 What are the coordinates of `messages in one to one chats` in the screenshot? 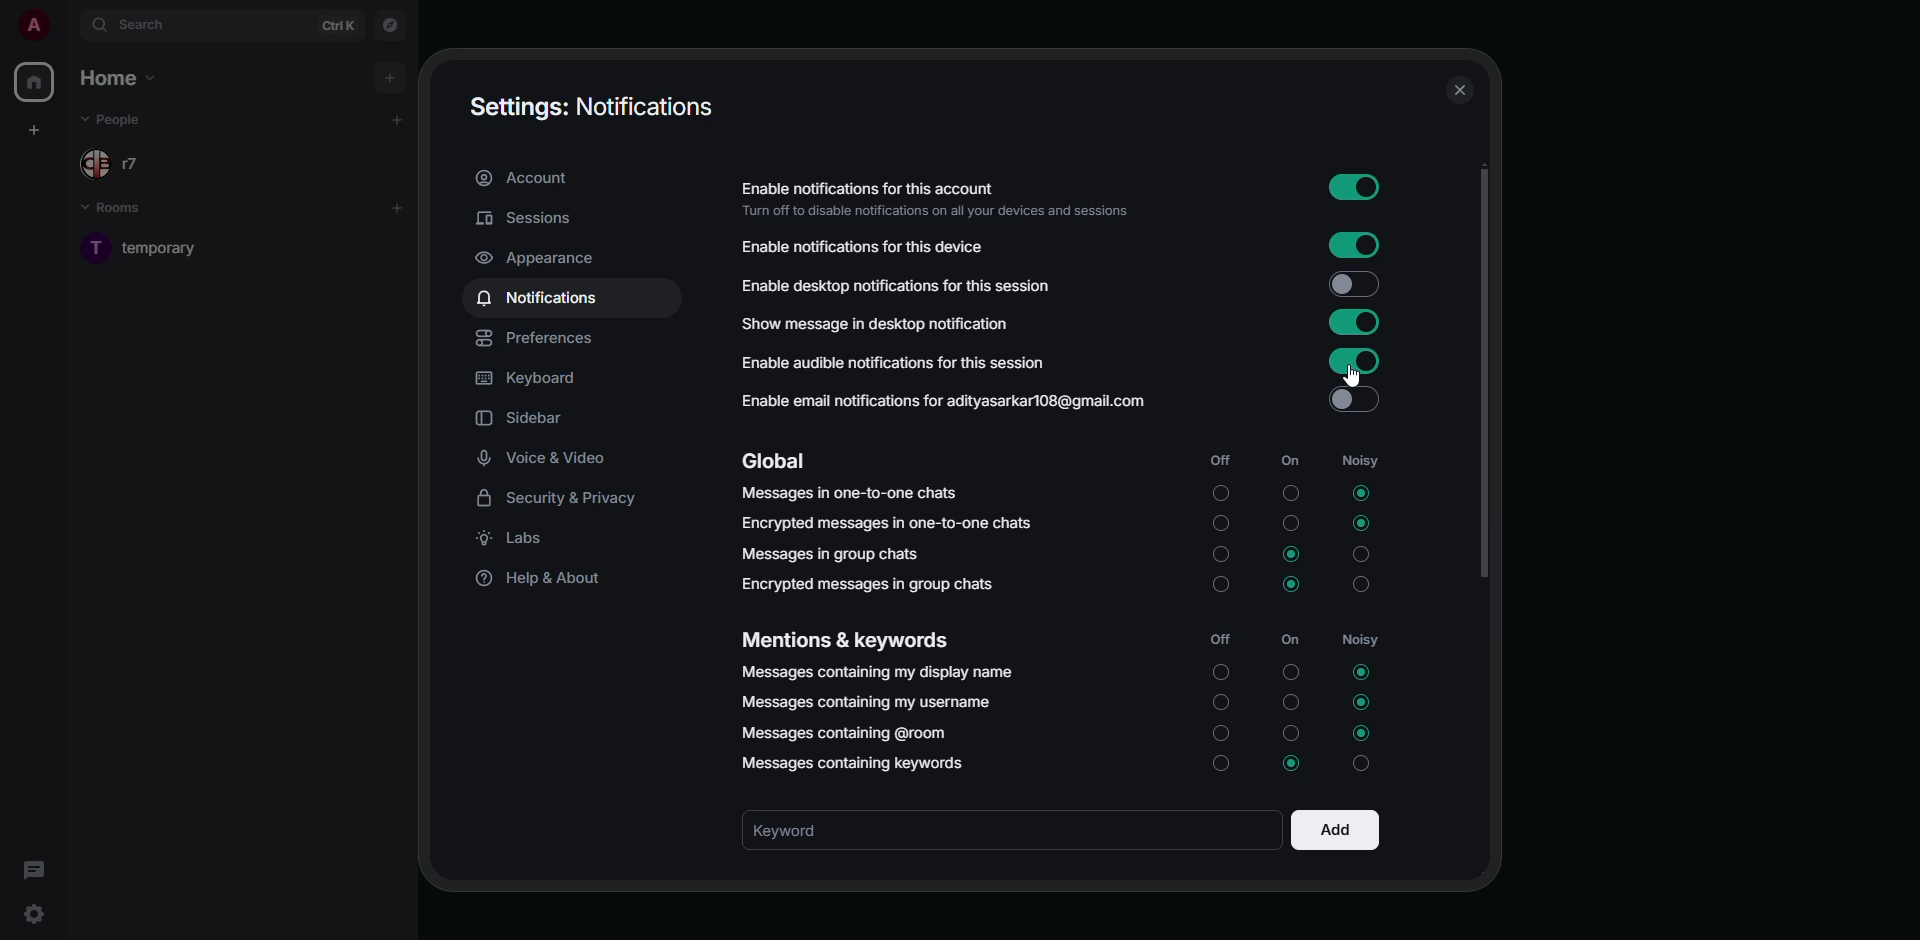 It's located at (849, 494).